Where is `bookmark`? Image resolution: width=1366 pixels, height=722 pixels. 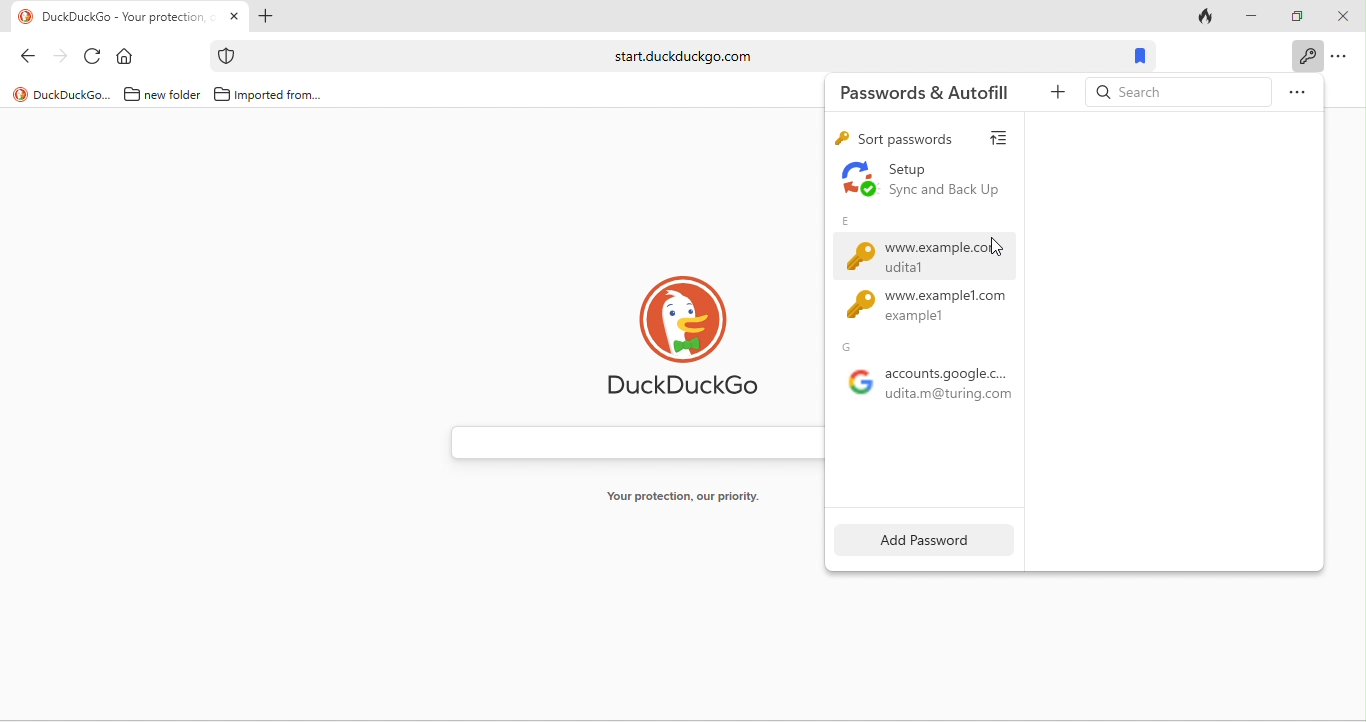
bookmark is located at coordinates (1138, 56).